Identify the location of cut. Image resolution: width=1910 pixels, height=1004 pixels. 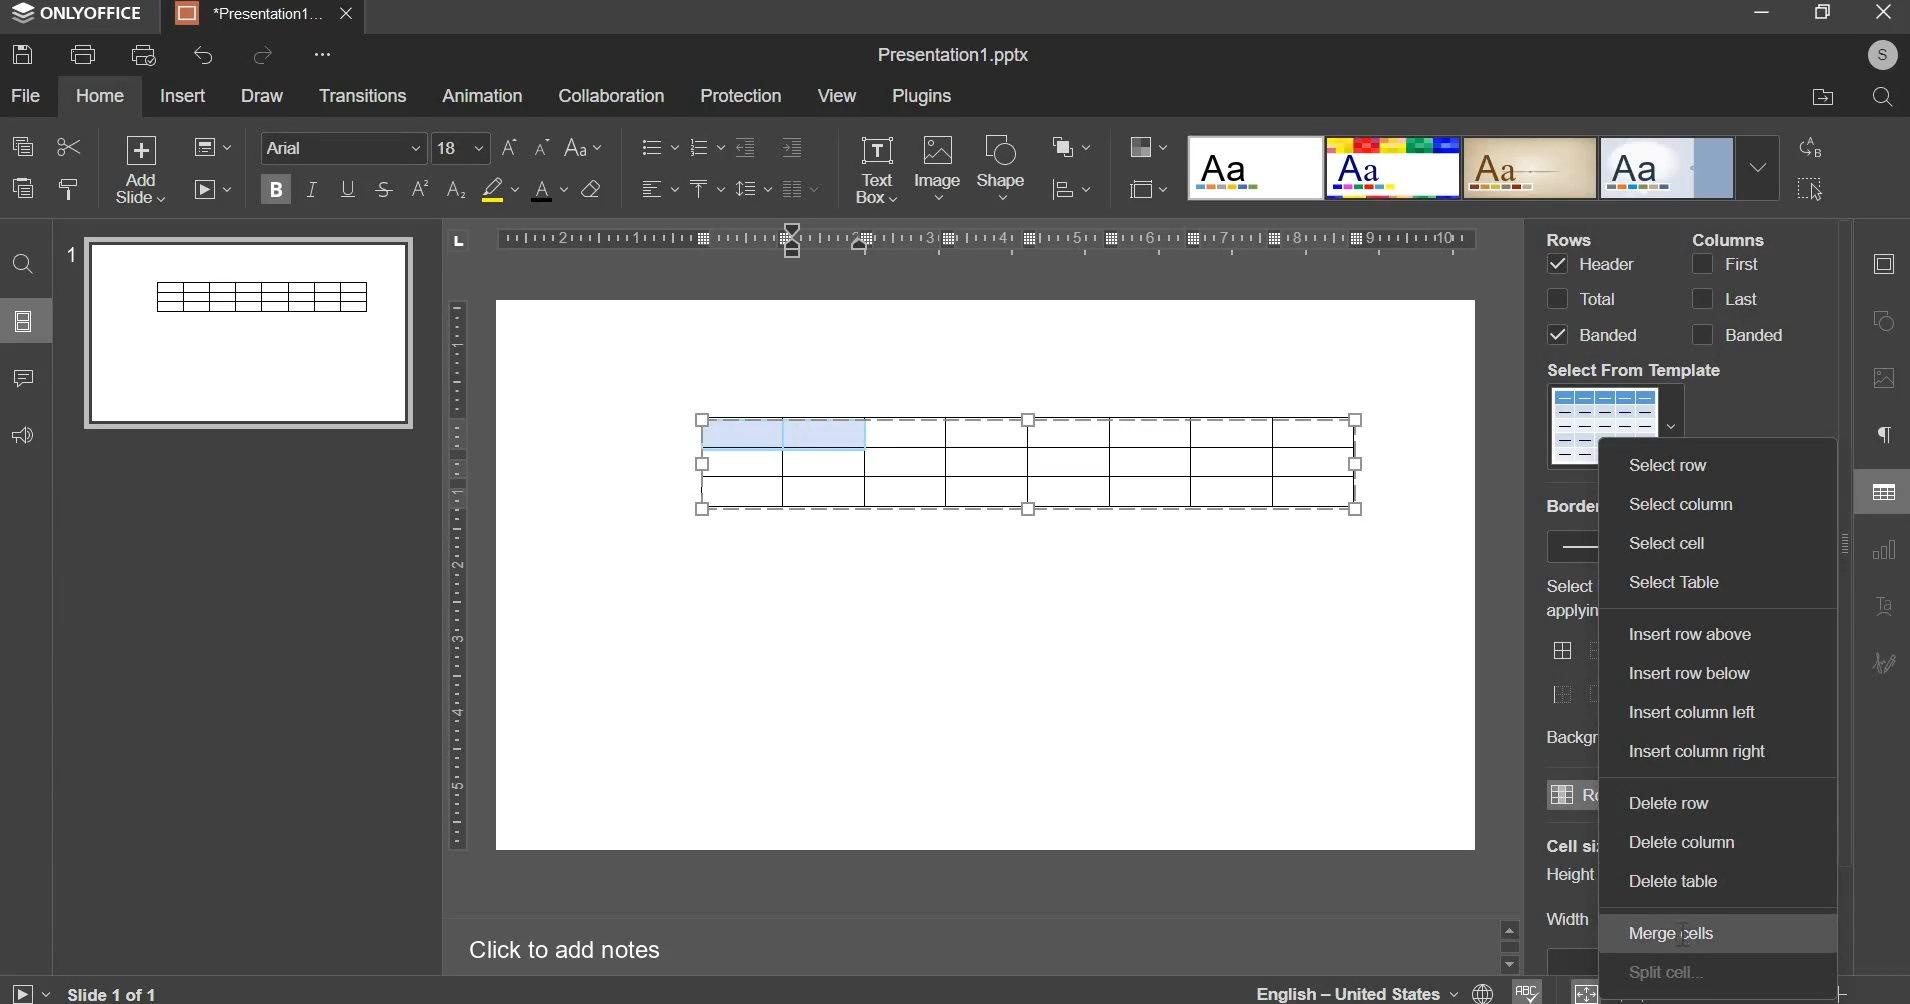
(67, 148).